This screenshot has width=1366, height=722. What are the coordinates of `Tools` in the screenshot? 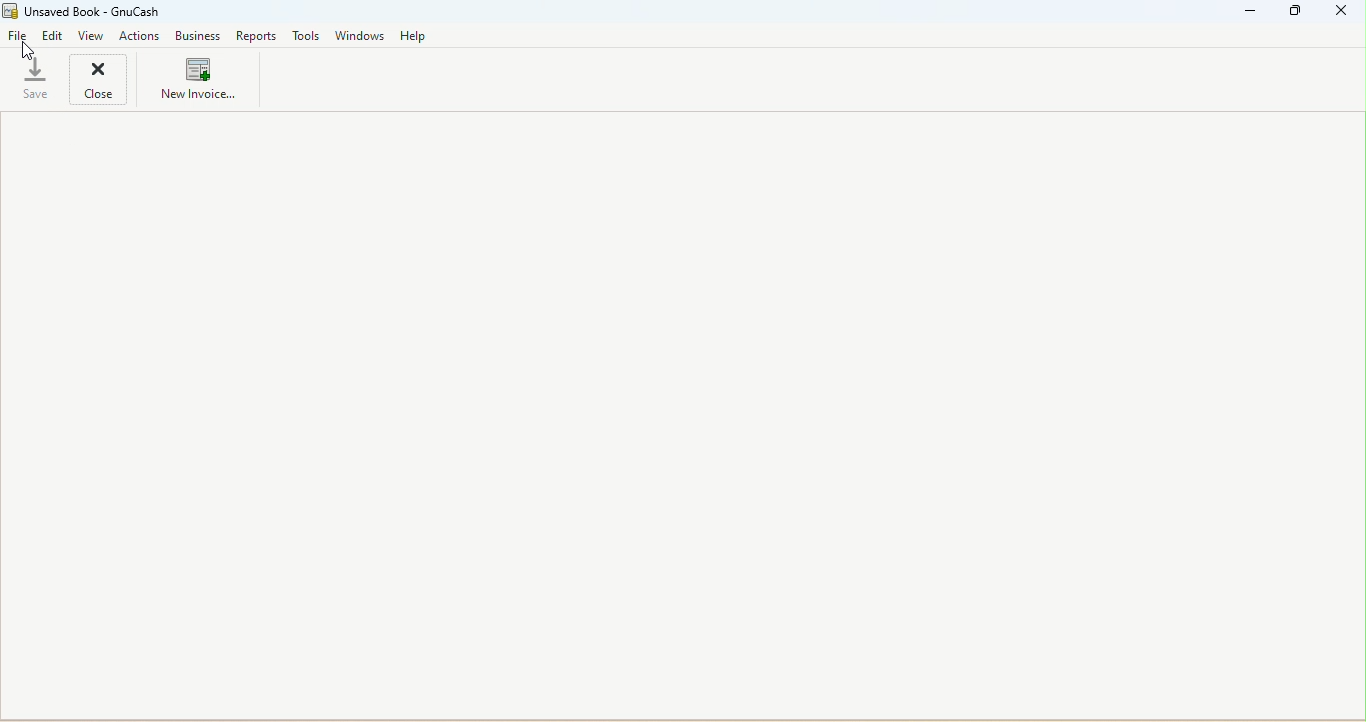 It's located at (304, 36).